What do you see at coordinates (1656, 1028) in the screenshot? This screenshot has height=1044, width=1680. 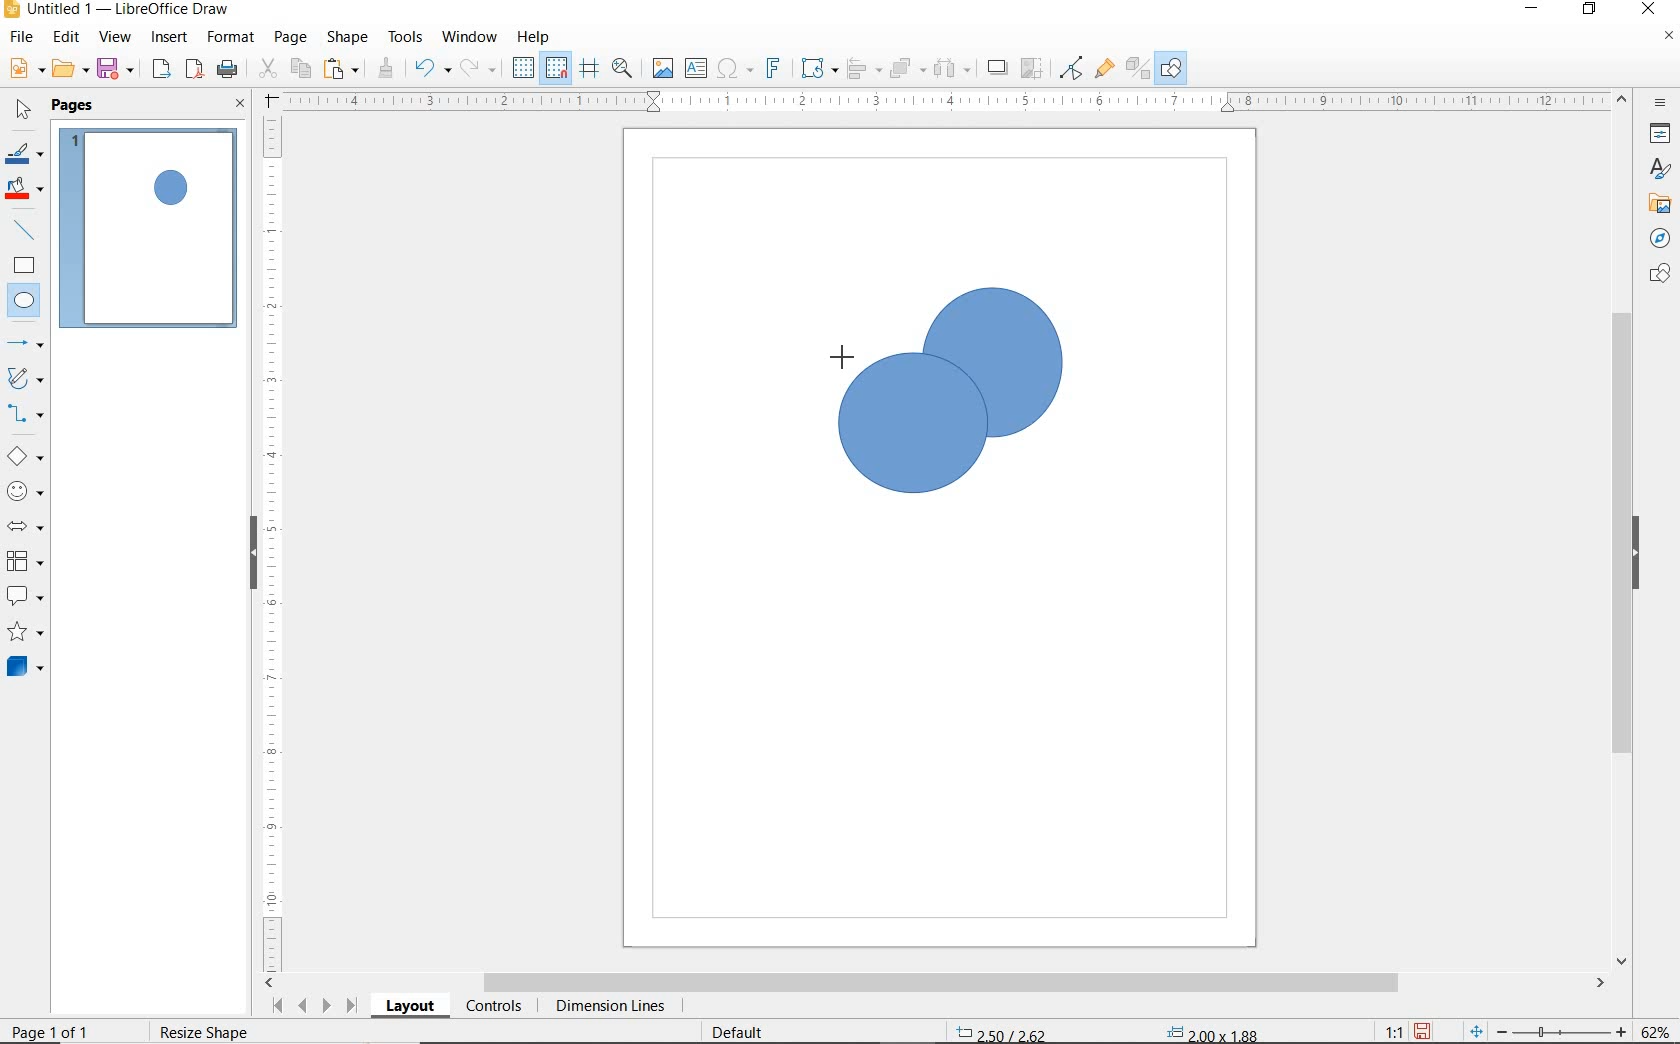 I see `ZOOM FACTOR` at bounding box center [1656, 1028].